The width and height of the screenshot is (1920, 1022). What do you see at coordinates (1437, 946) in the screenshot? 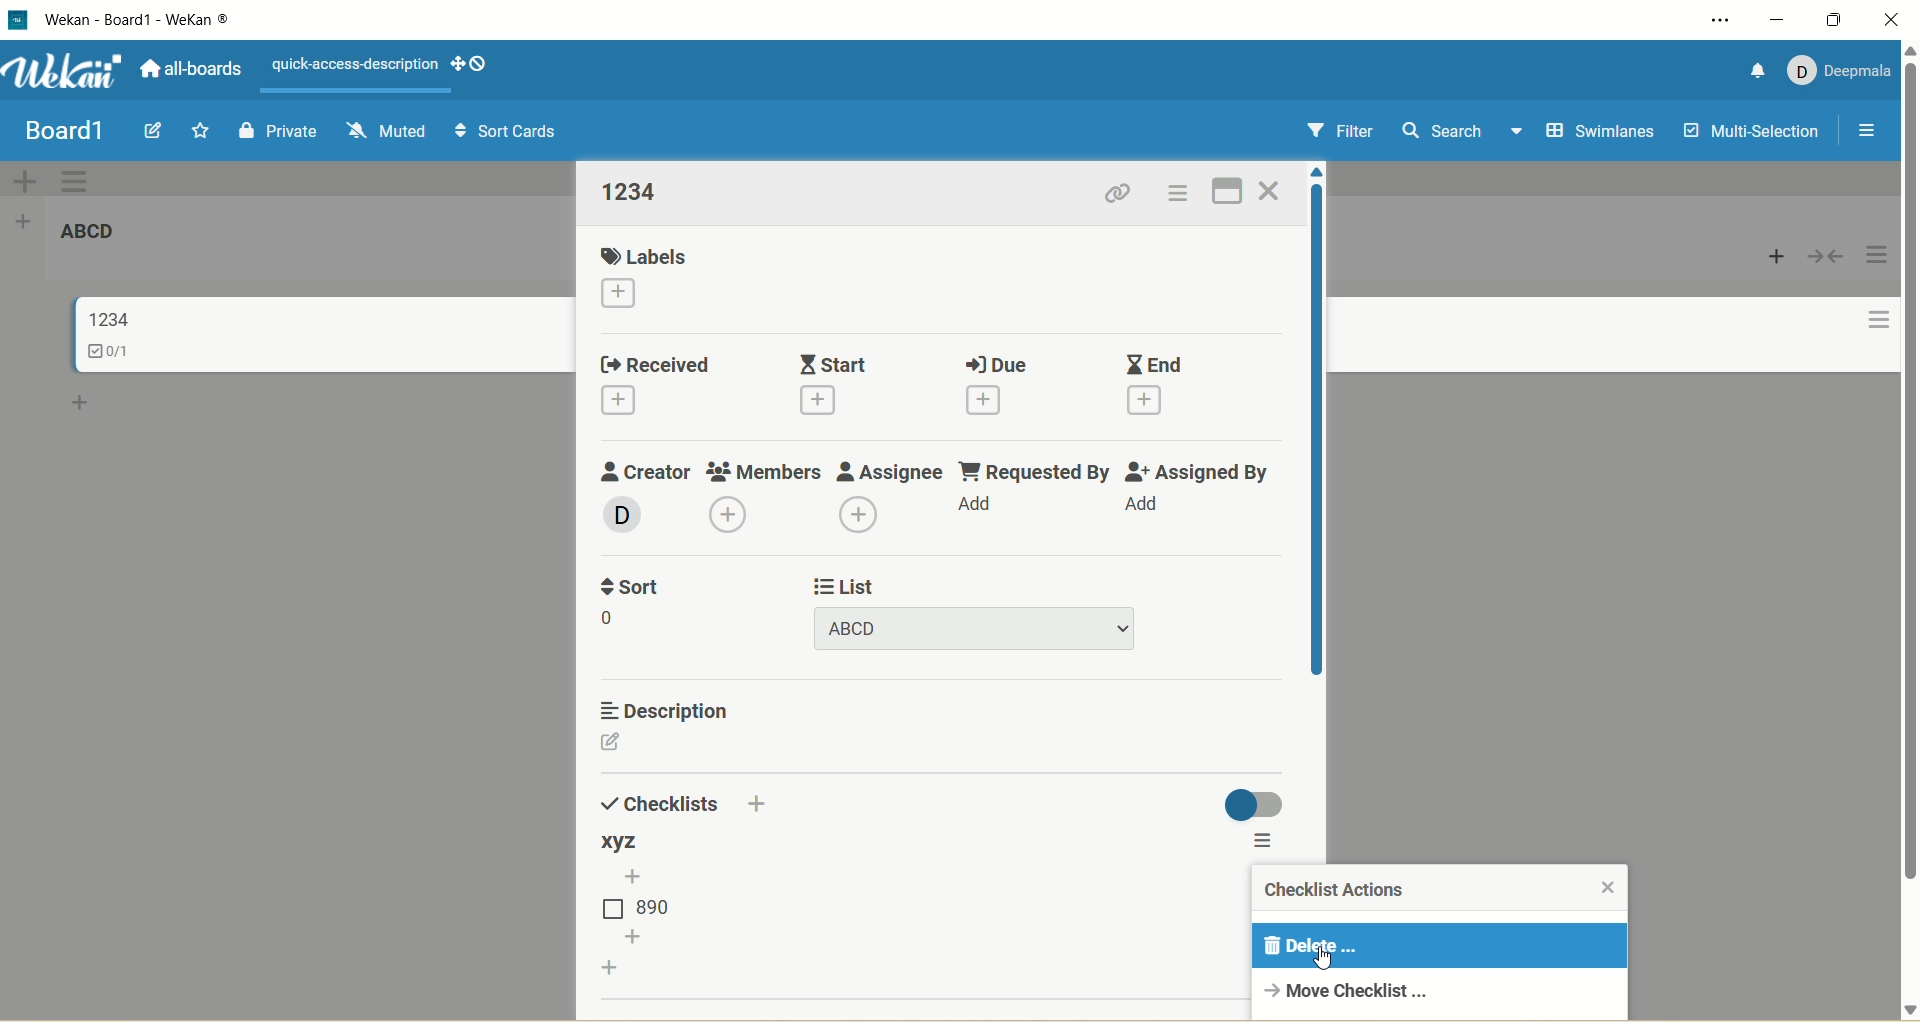
I see `delete` at bounding box center [1437, 946].